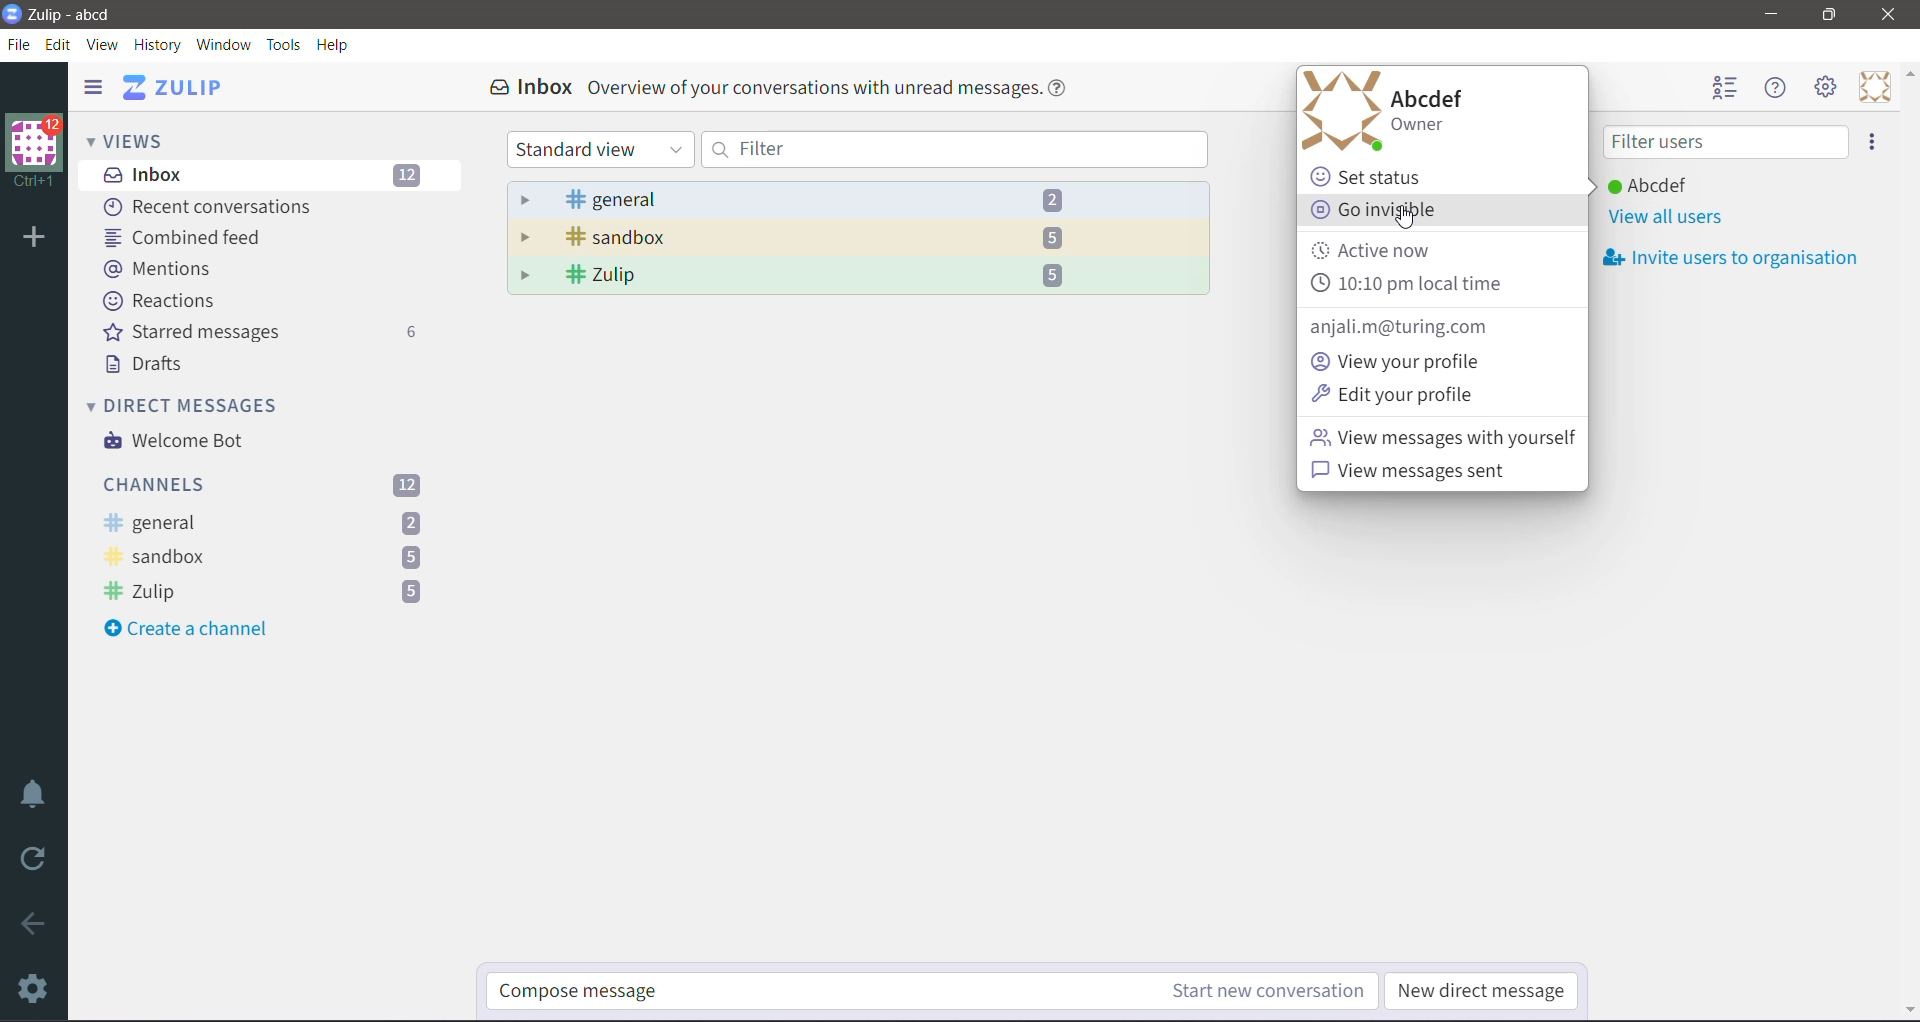 This screenshot has width=1920, height=1022. Describe the element at coordinates (859, 238) in the screenshot. I see `sandbox - 5` at that location.